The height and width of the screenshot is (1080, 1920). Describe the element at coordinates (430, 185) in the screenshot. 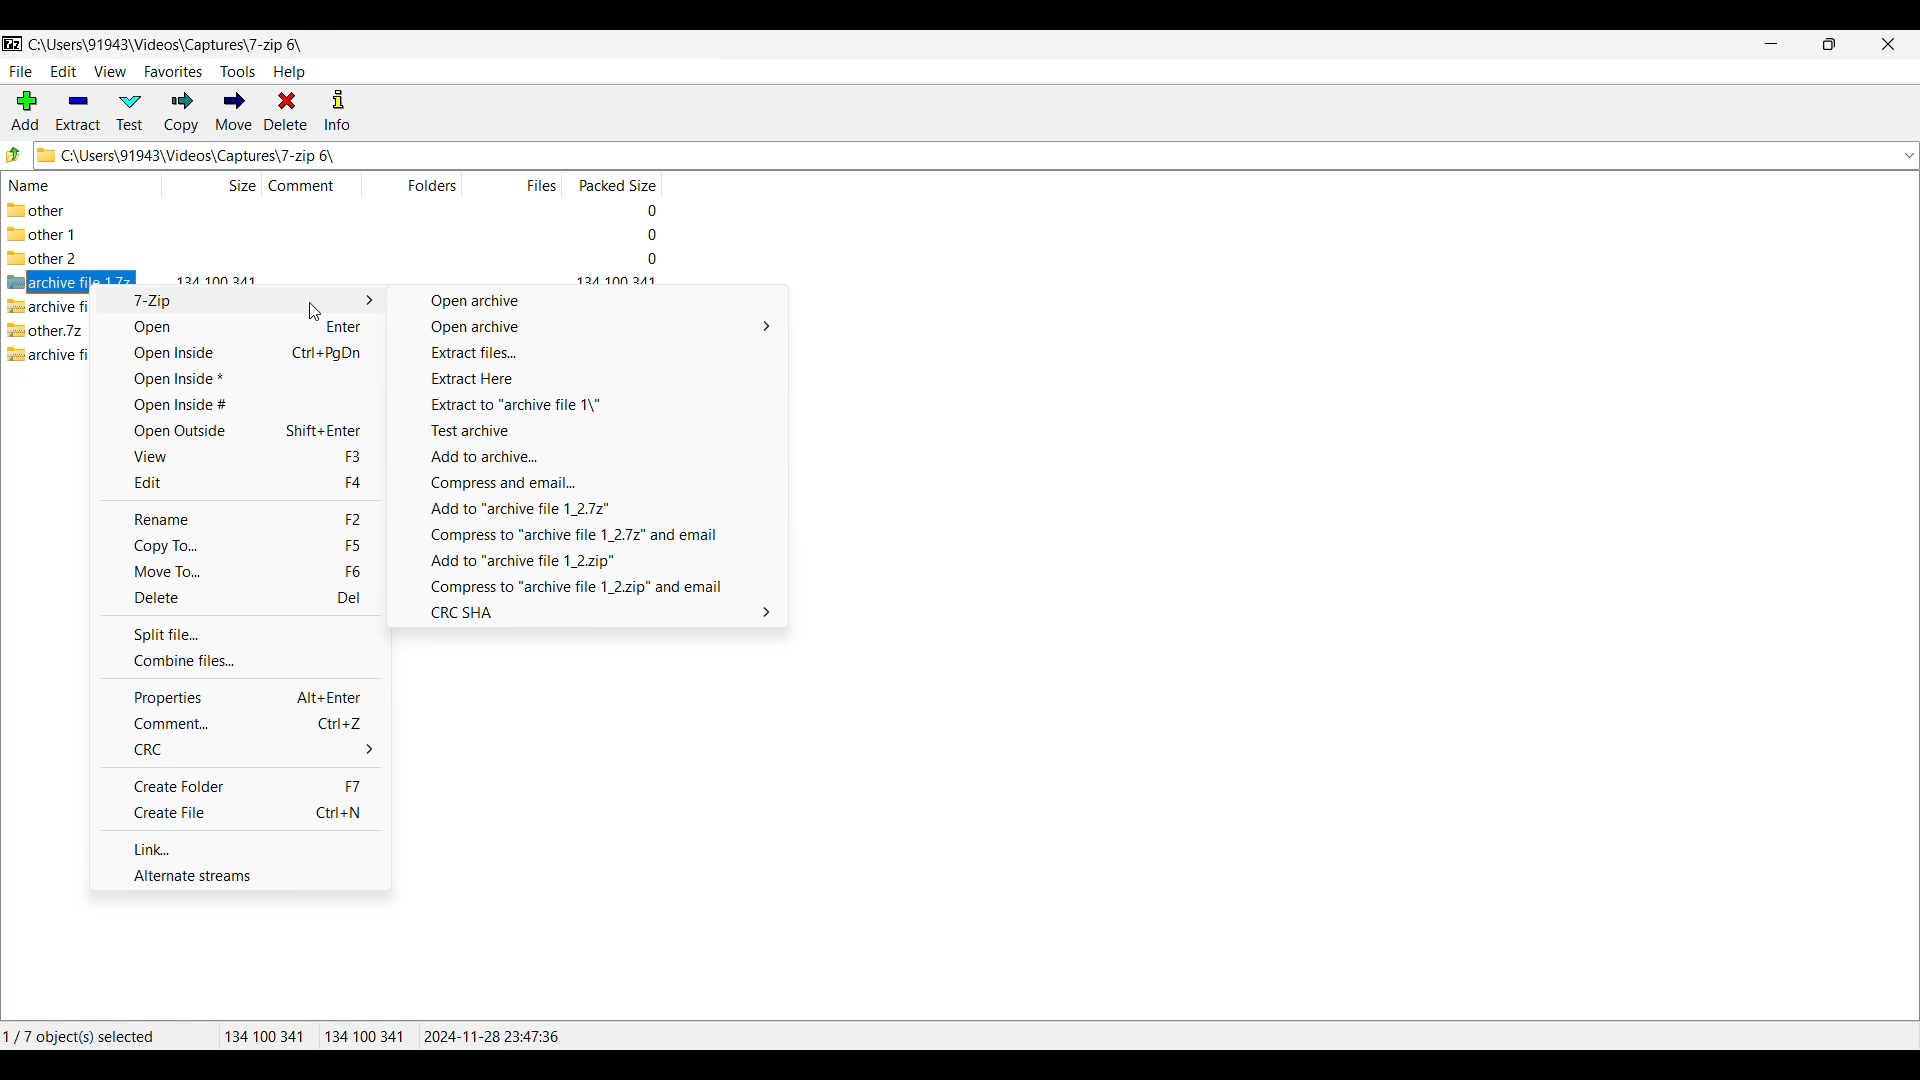

I see `Folder` at that location.